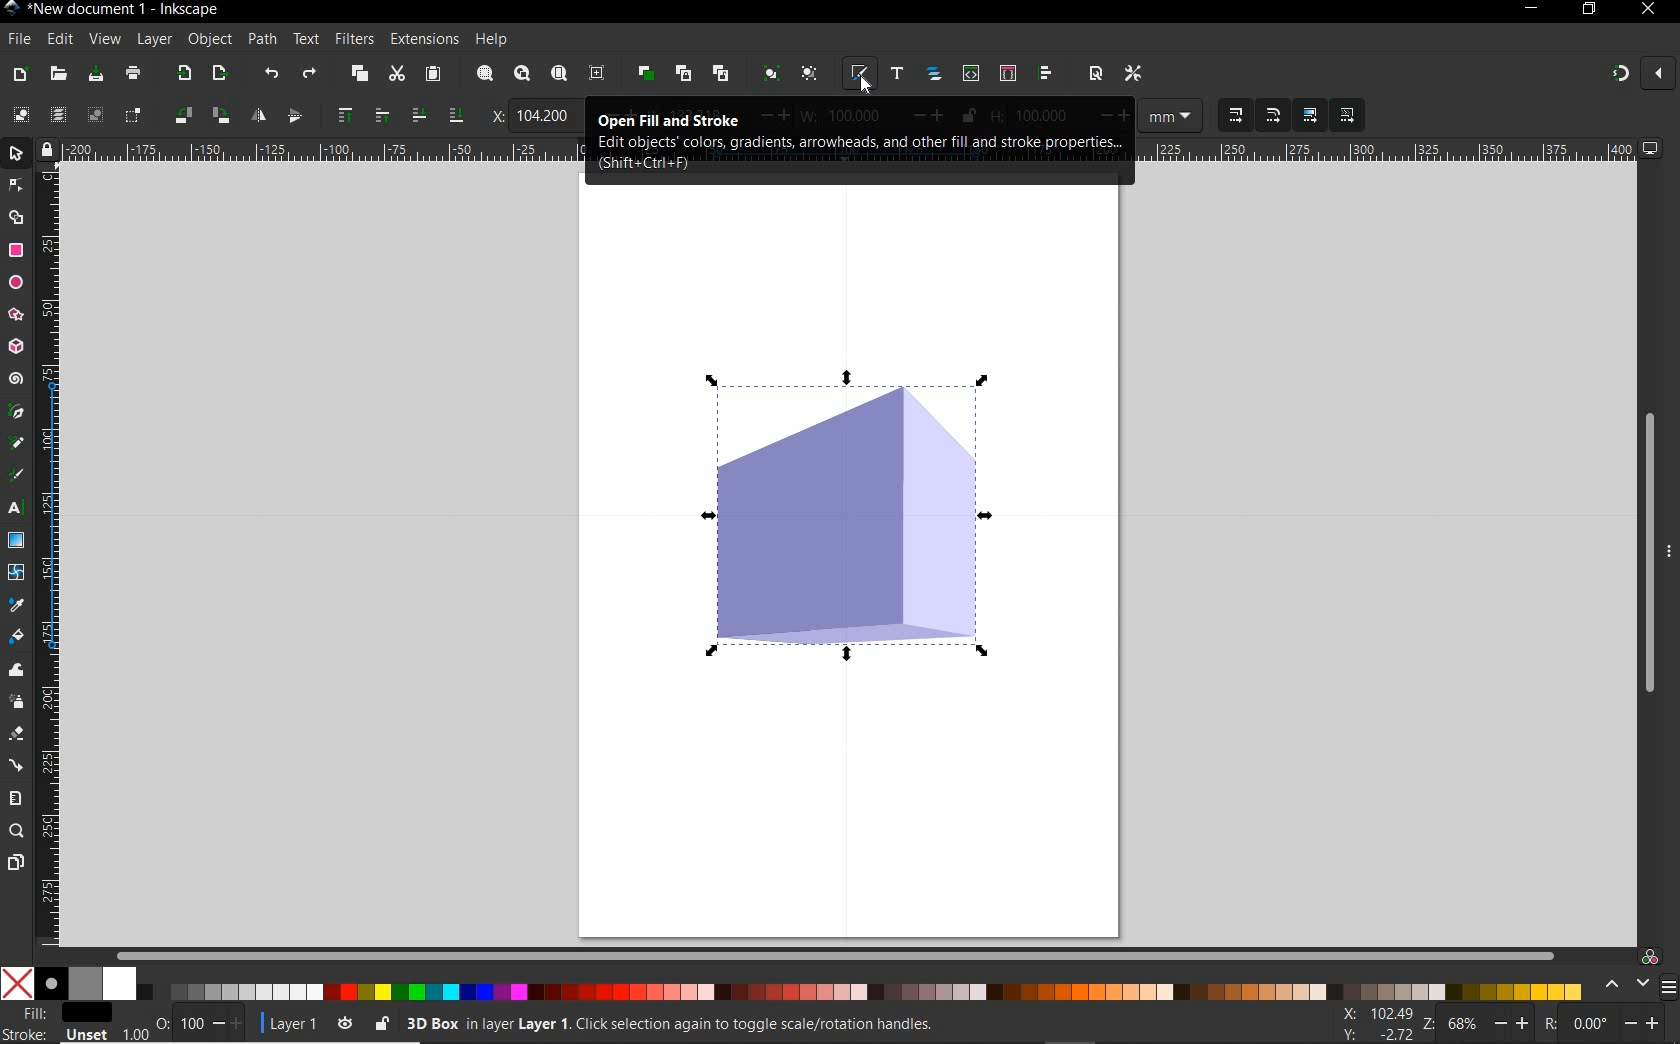  What do you see at coordinates (455, 117) in the screenshot?
I see `LOWER SELECTION` at bounding box center [455, 117].